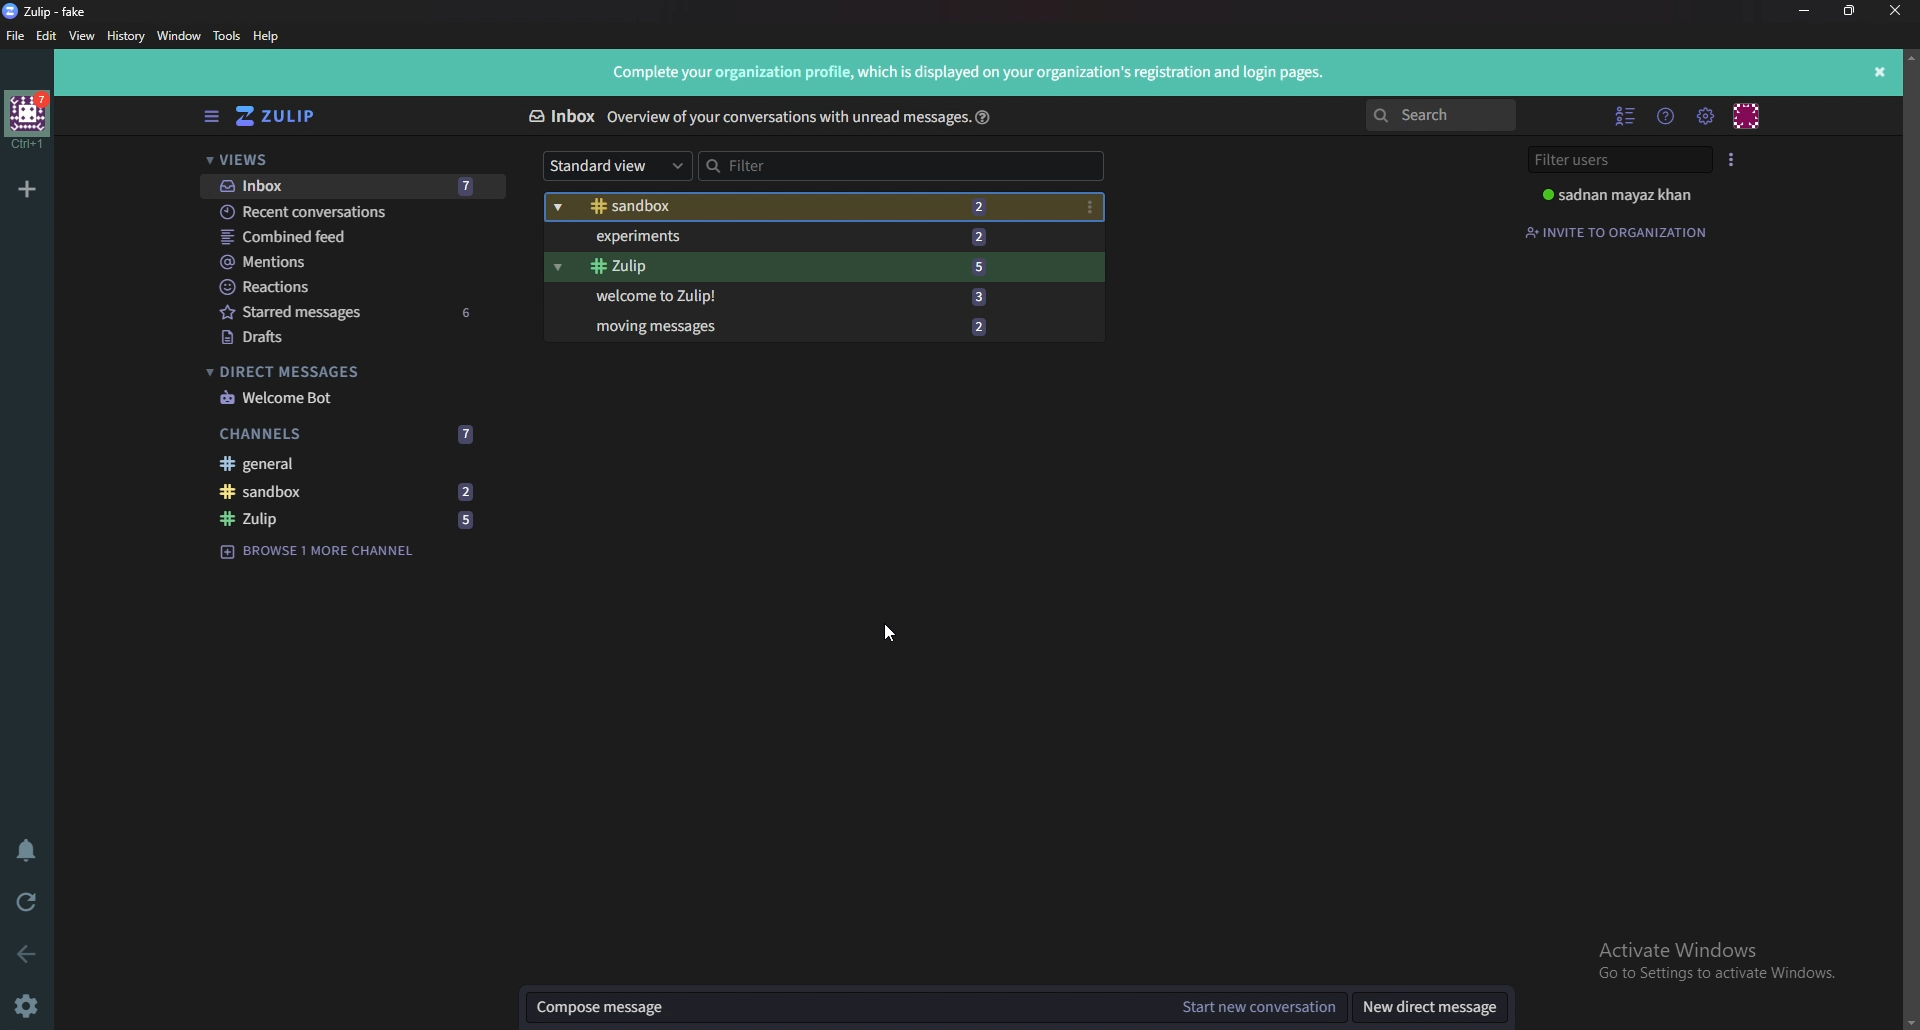  Describe the element at coordinates (292, 116) in the screenshot. I see `Home view` at that location.